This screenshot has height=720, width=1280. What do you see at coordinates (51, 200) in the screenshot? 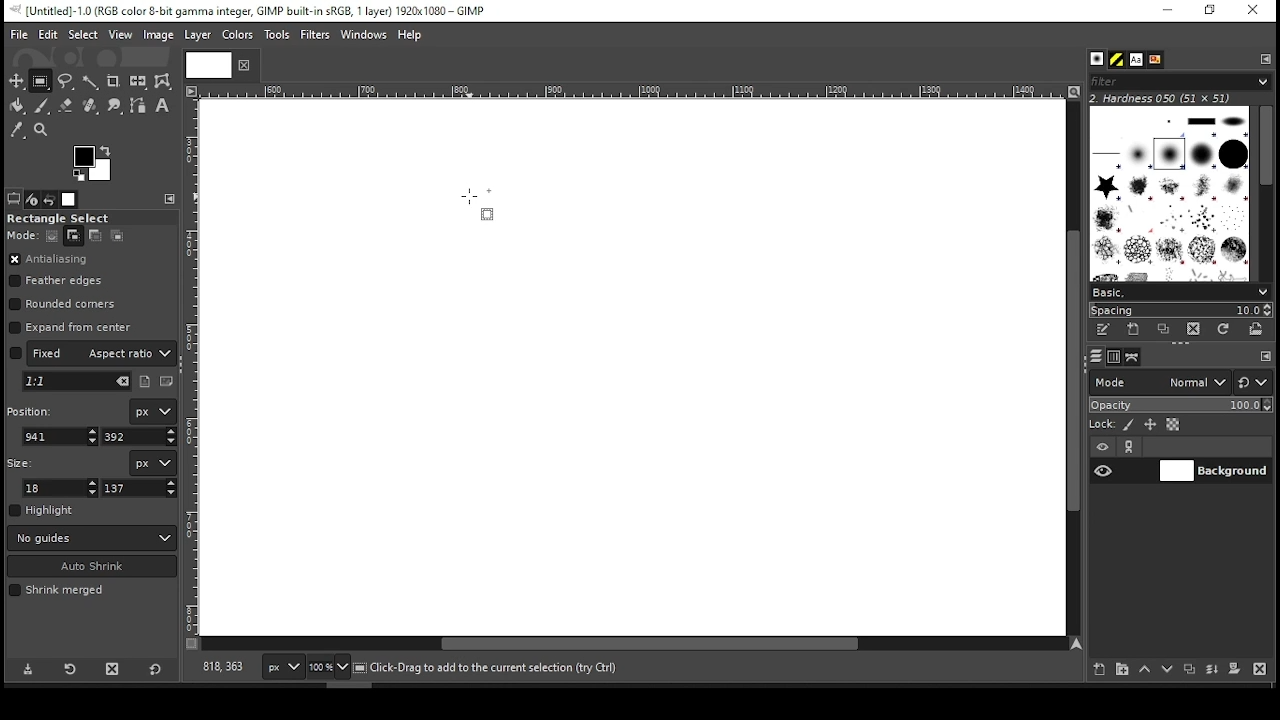
I see `undo history` at bounding box center [51, 200].